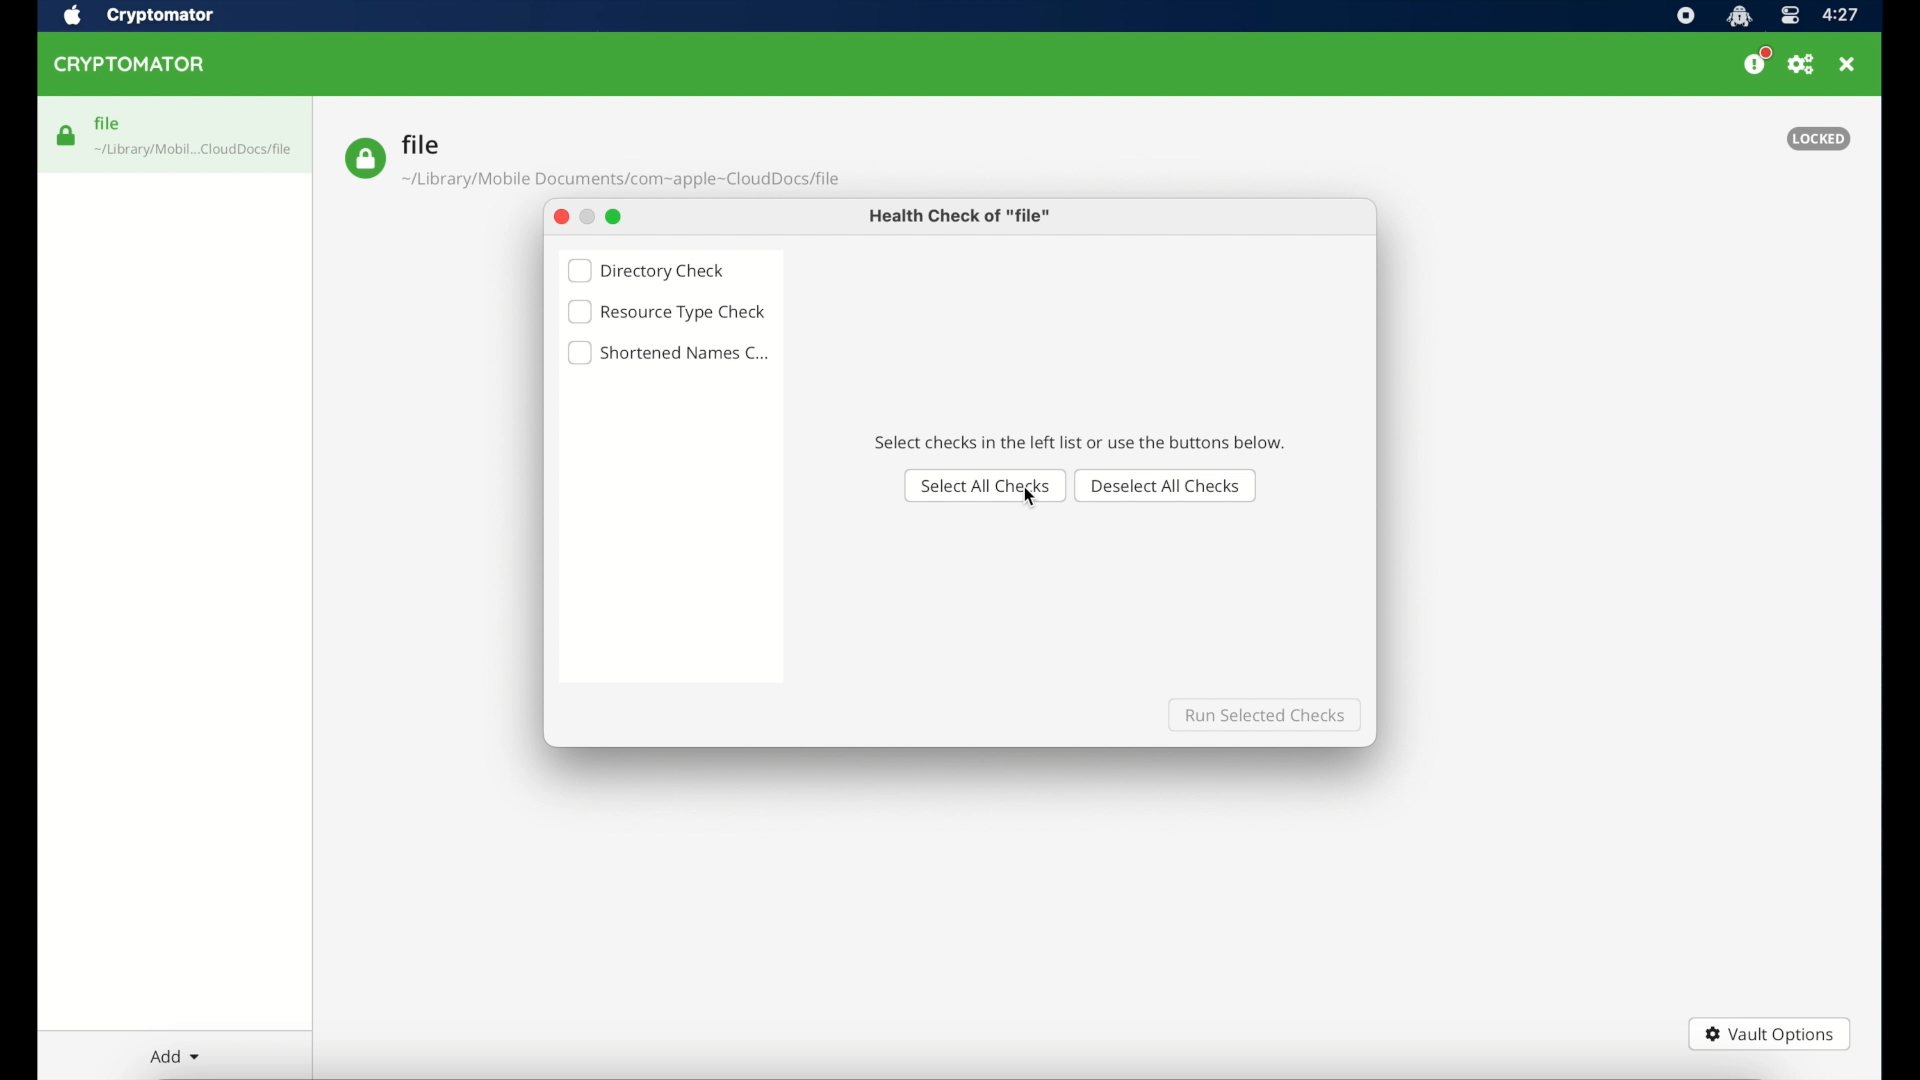 The height and width of the screenshot is (1080, 1920). Describe the element at coordinates (1802, 65) in the screenshot. I see `preferences` at that location.